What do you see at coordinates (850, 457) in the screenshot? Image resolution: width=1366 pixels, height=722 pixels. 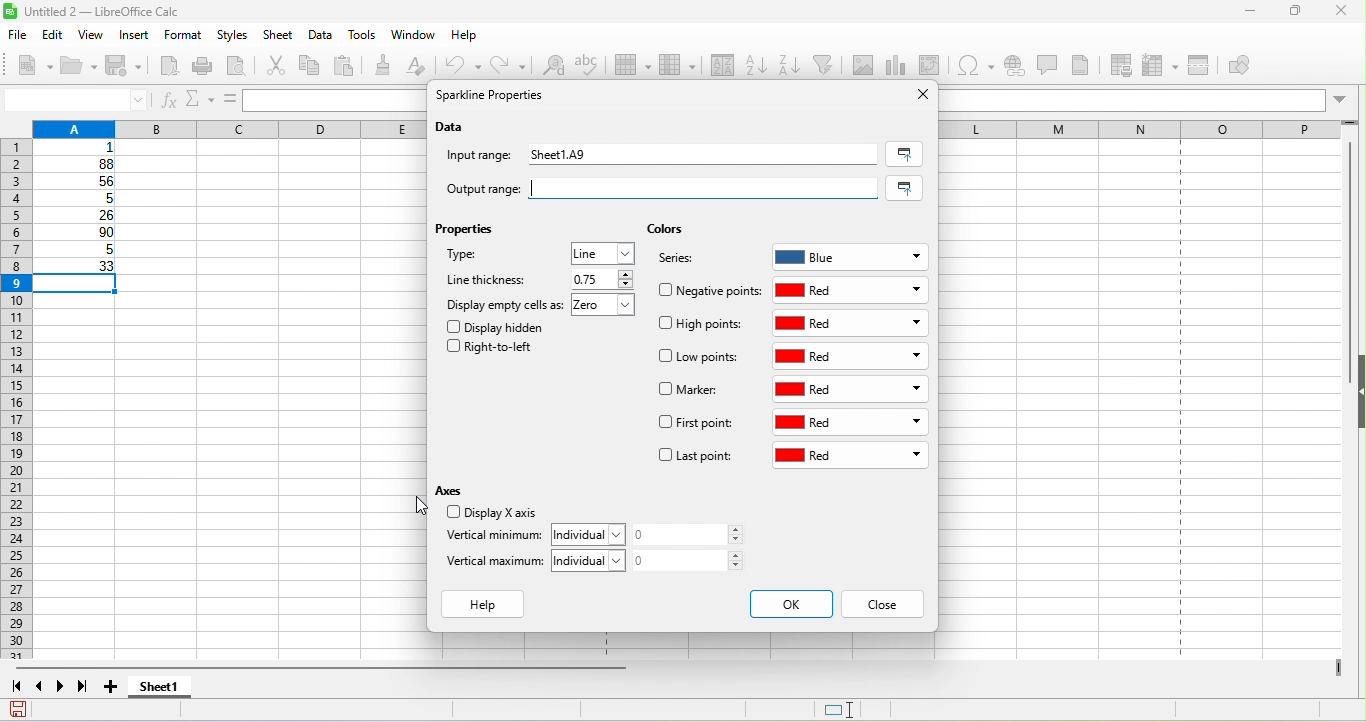 I see `red` at bounding box center [850, 457].